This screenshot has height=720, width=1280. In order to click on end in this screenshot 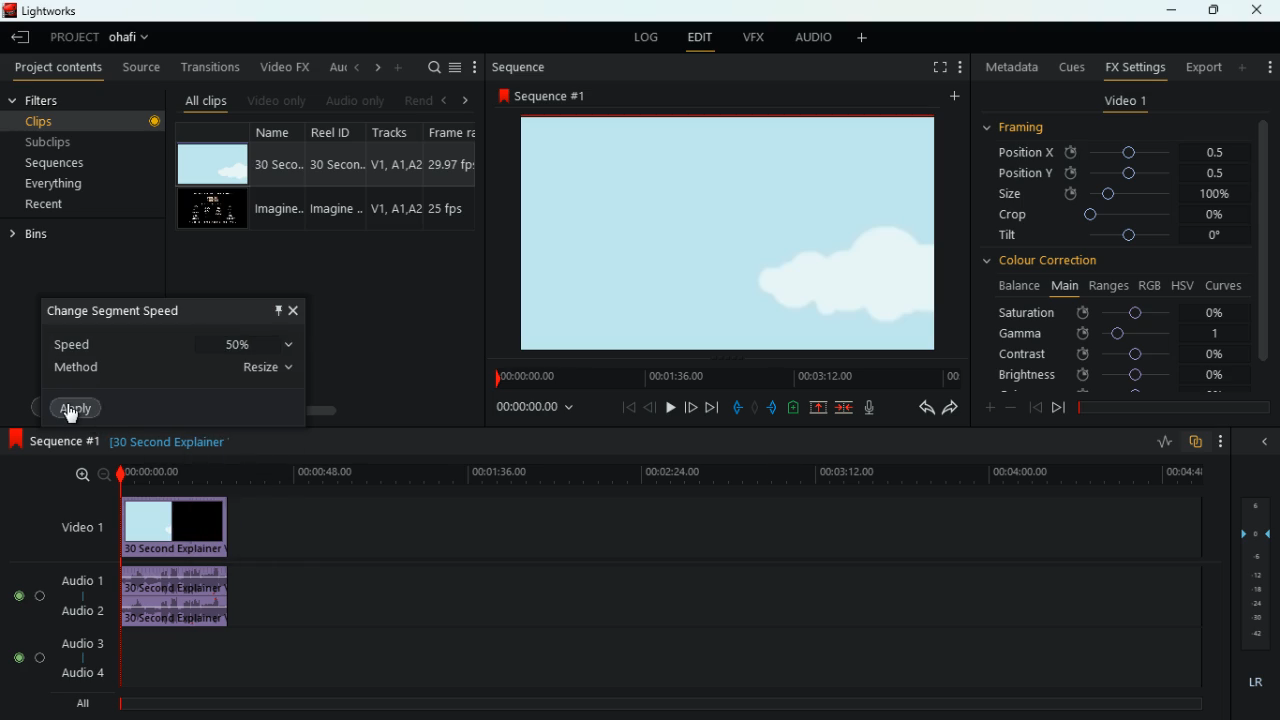, I will do `click(1058, 407)`.